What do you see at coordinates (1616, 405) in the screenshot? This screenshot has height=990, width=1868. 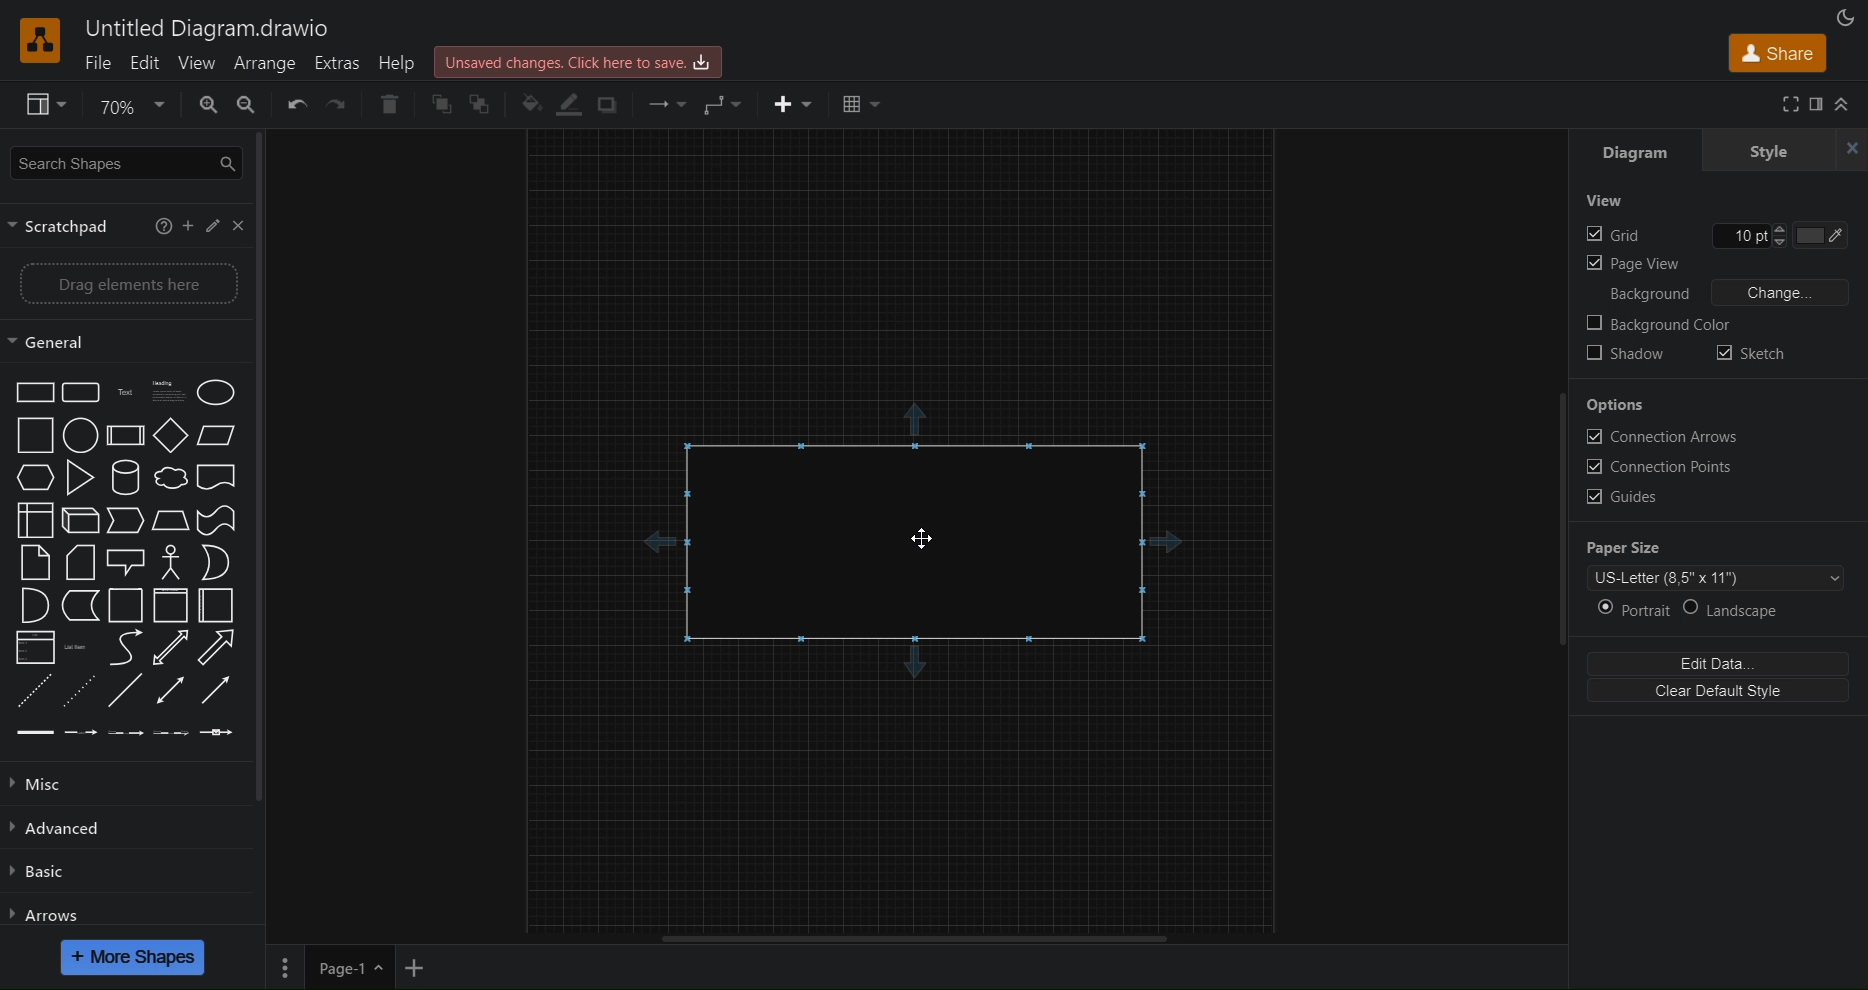 I see `Options` at bounding box center [1616, 405].